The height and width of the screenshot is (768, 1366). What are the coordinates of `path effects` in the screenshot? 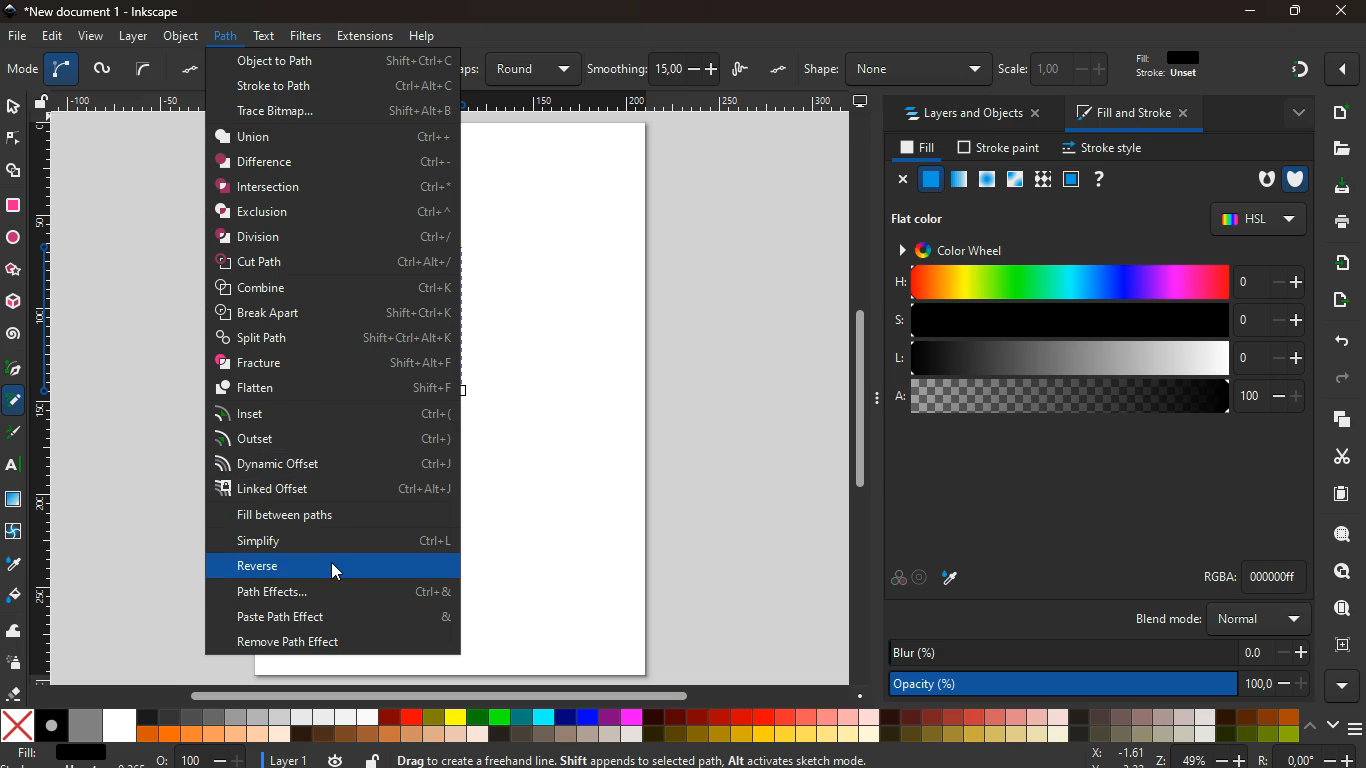 It's located at (340, 591).